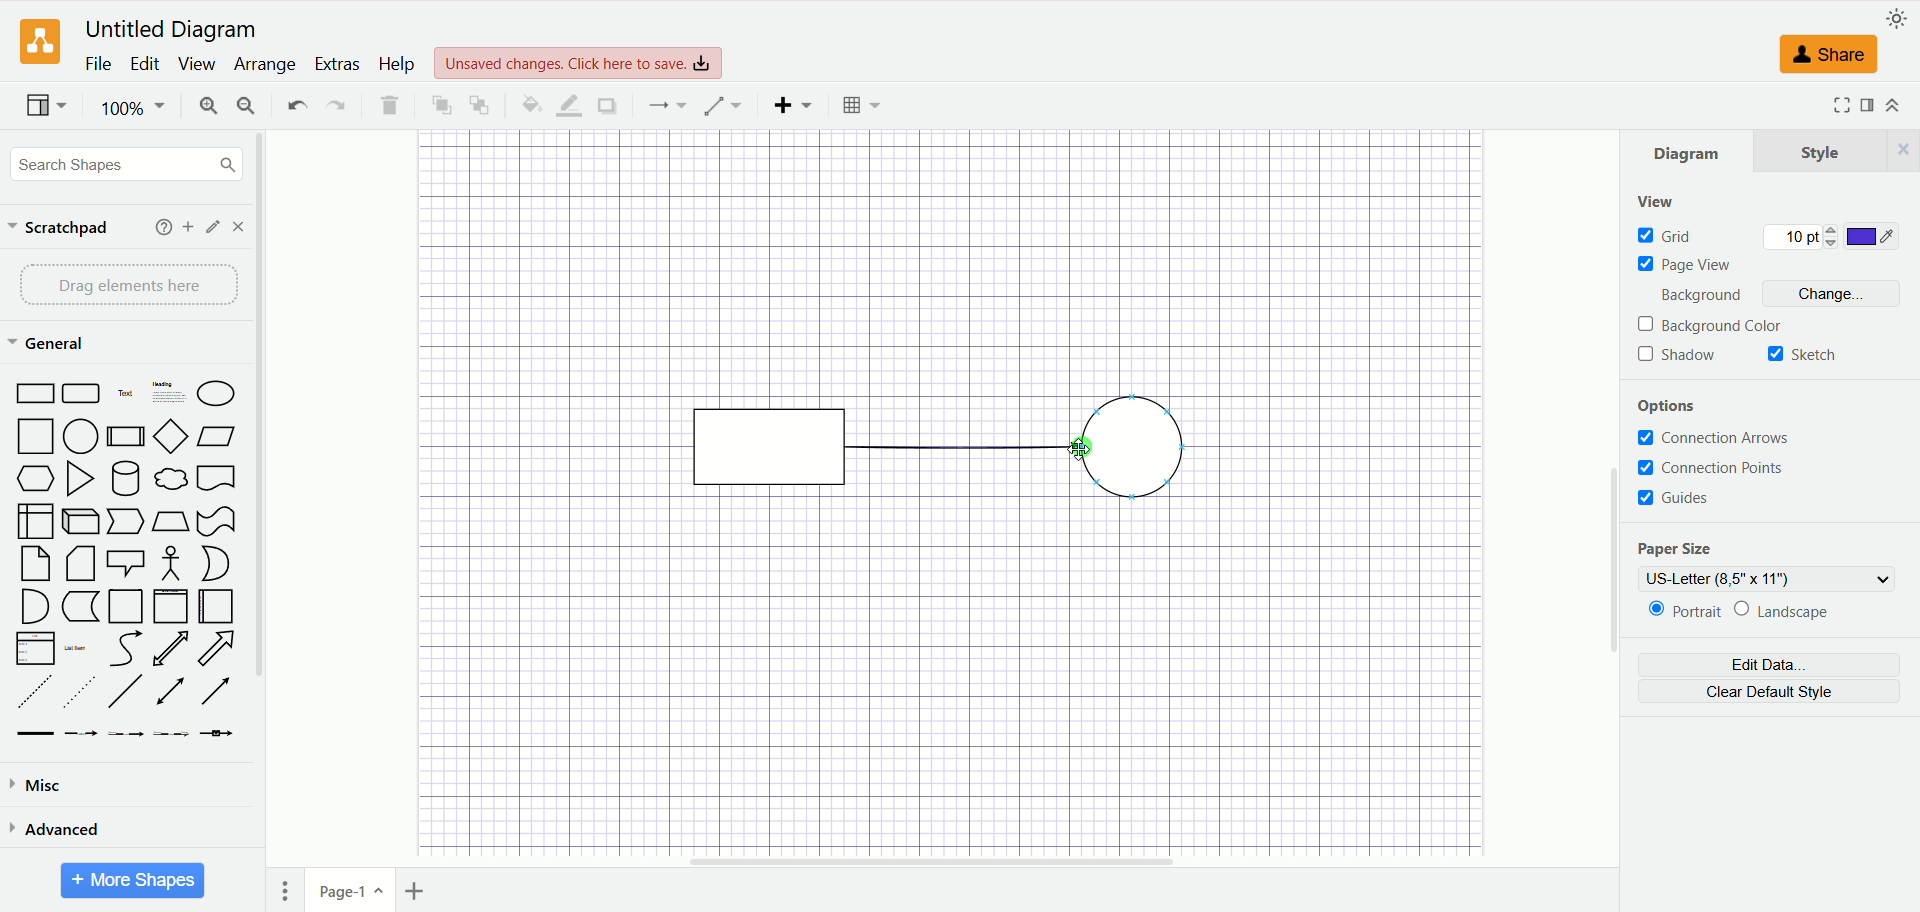  I want to click on fill color, so click(528, 104).